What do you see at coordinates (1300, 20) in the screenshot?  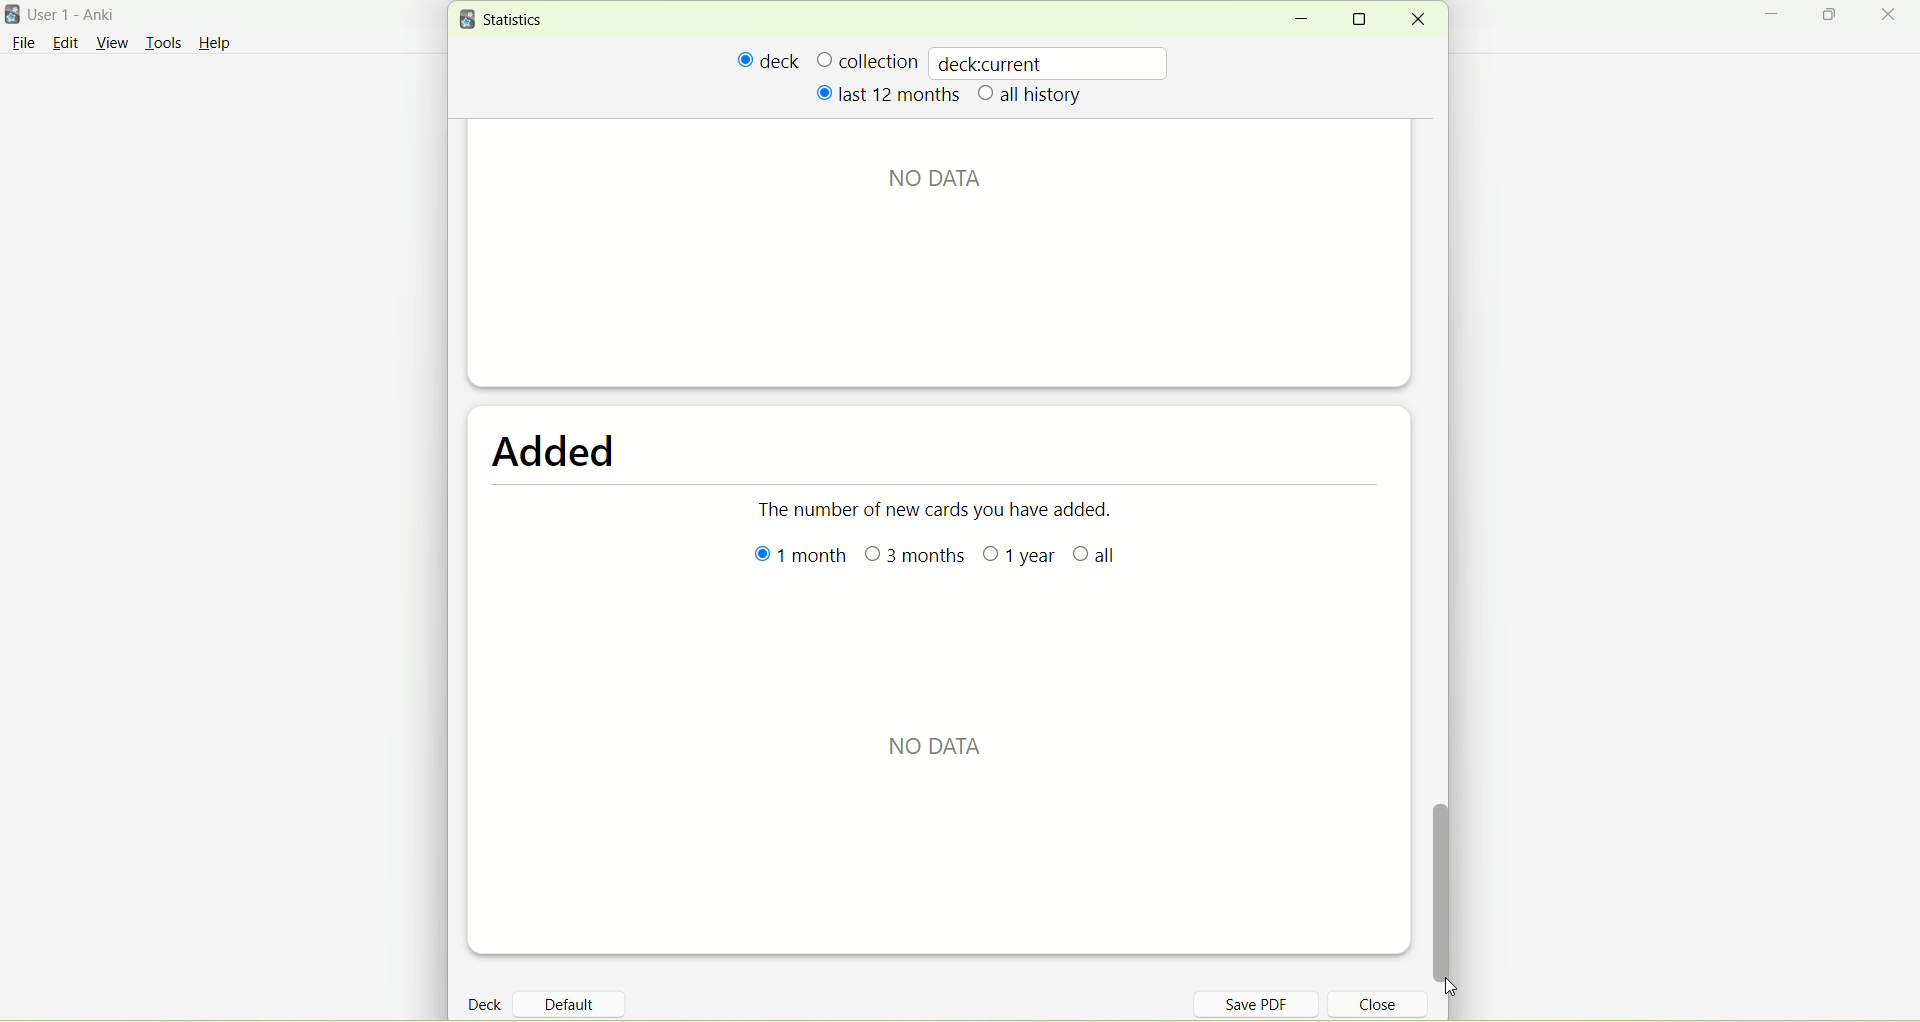 I see `minimize` at bounding box center [1300, 20].